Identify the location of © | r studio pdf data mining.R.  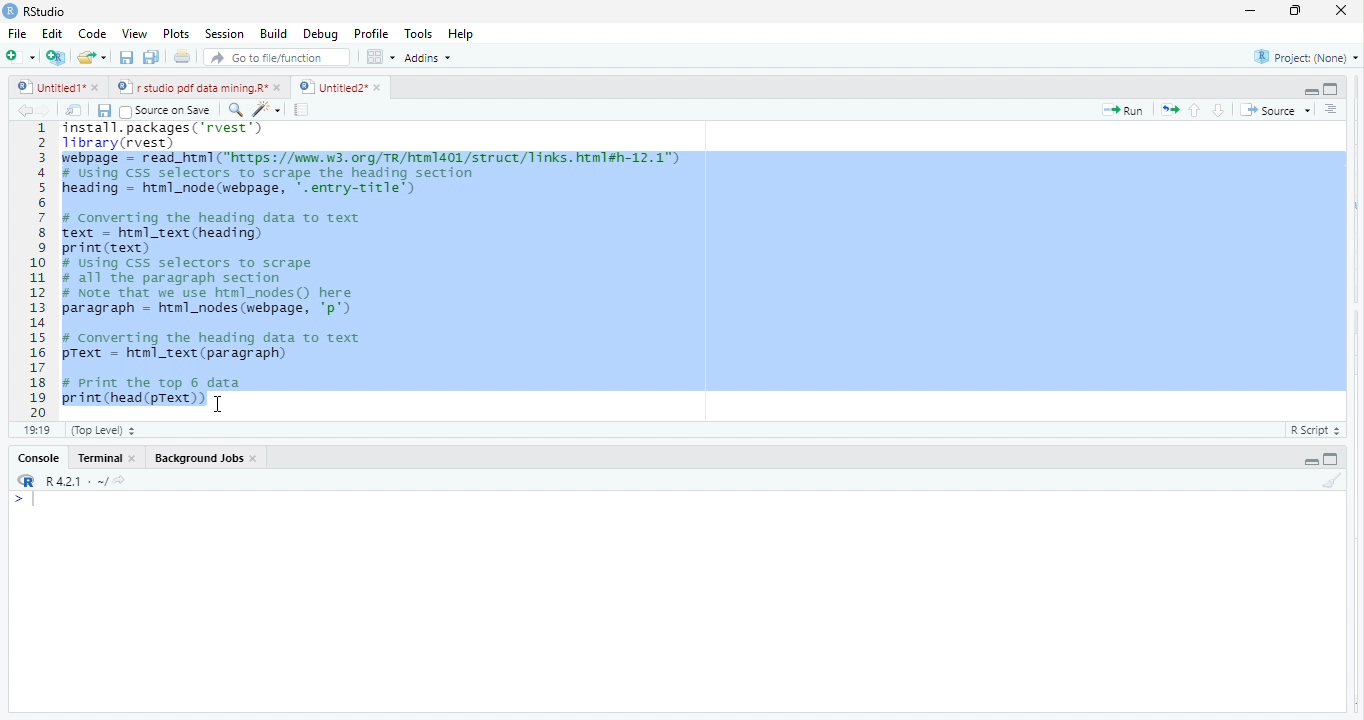
(194, 88).